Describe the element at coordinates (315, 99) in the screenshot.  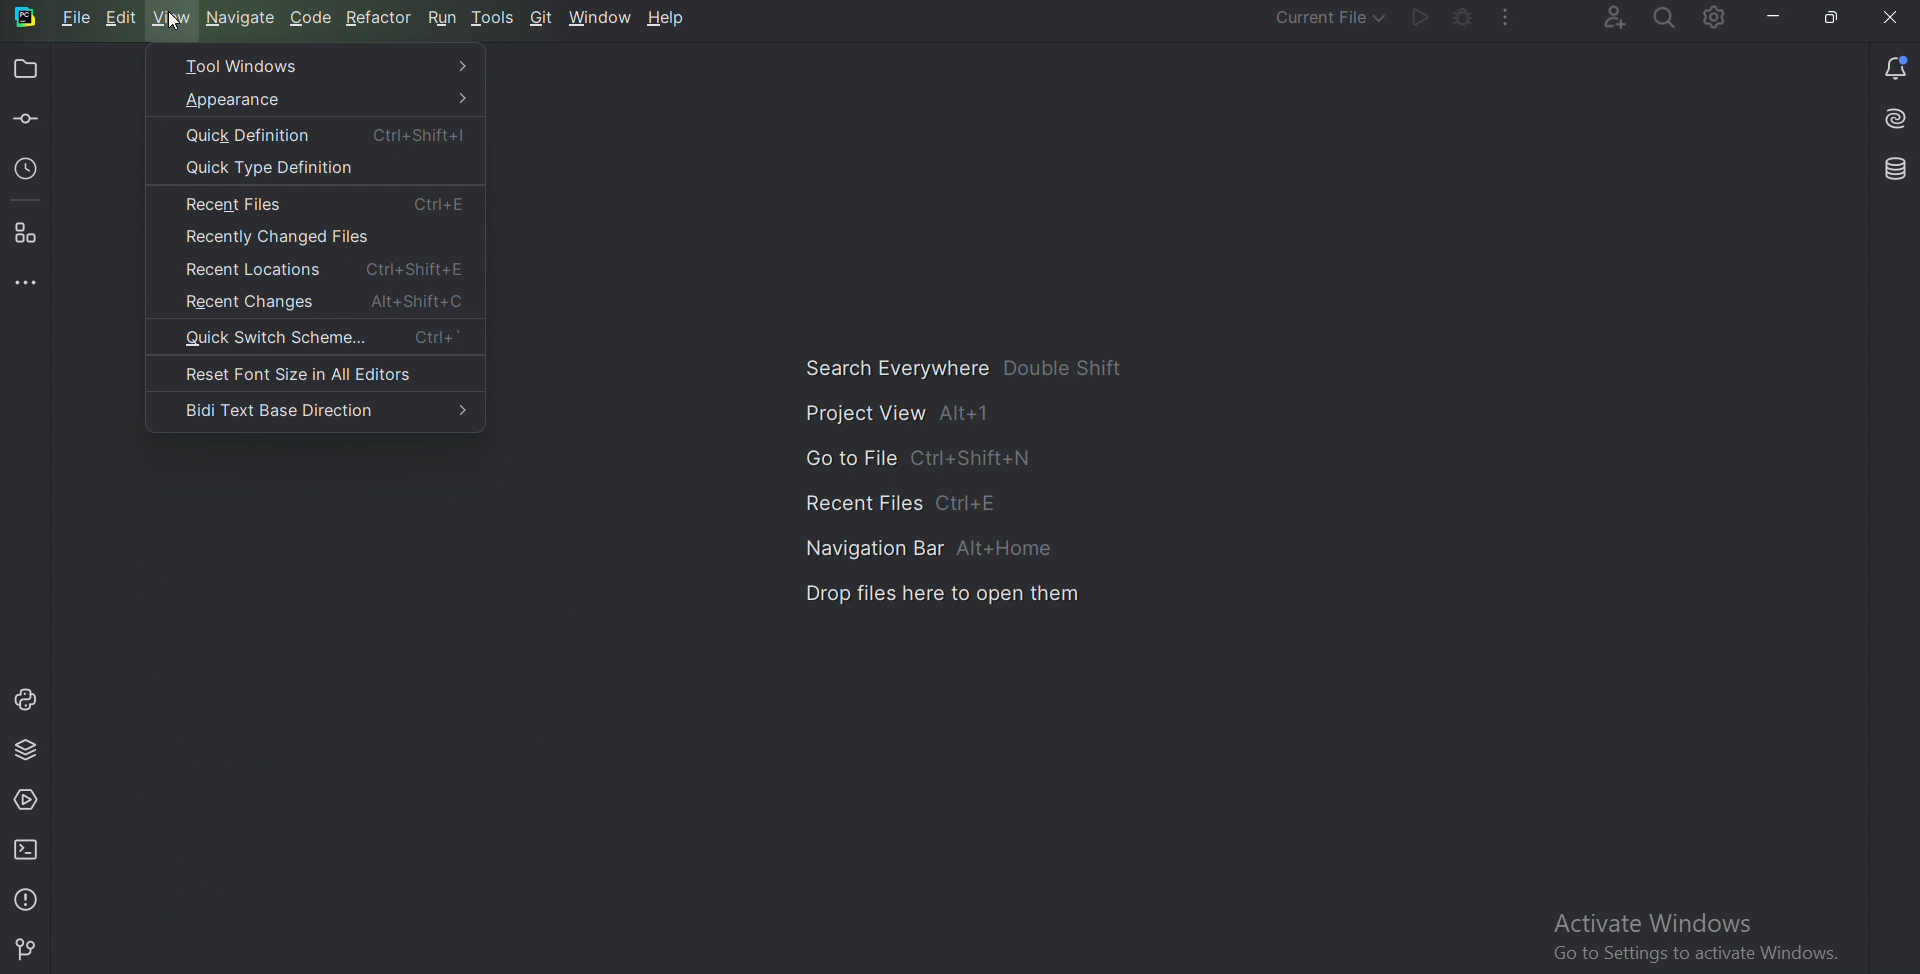
I see `Appearance` at that location.